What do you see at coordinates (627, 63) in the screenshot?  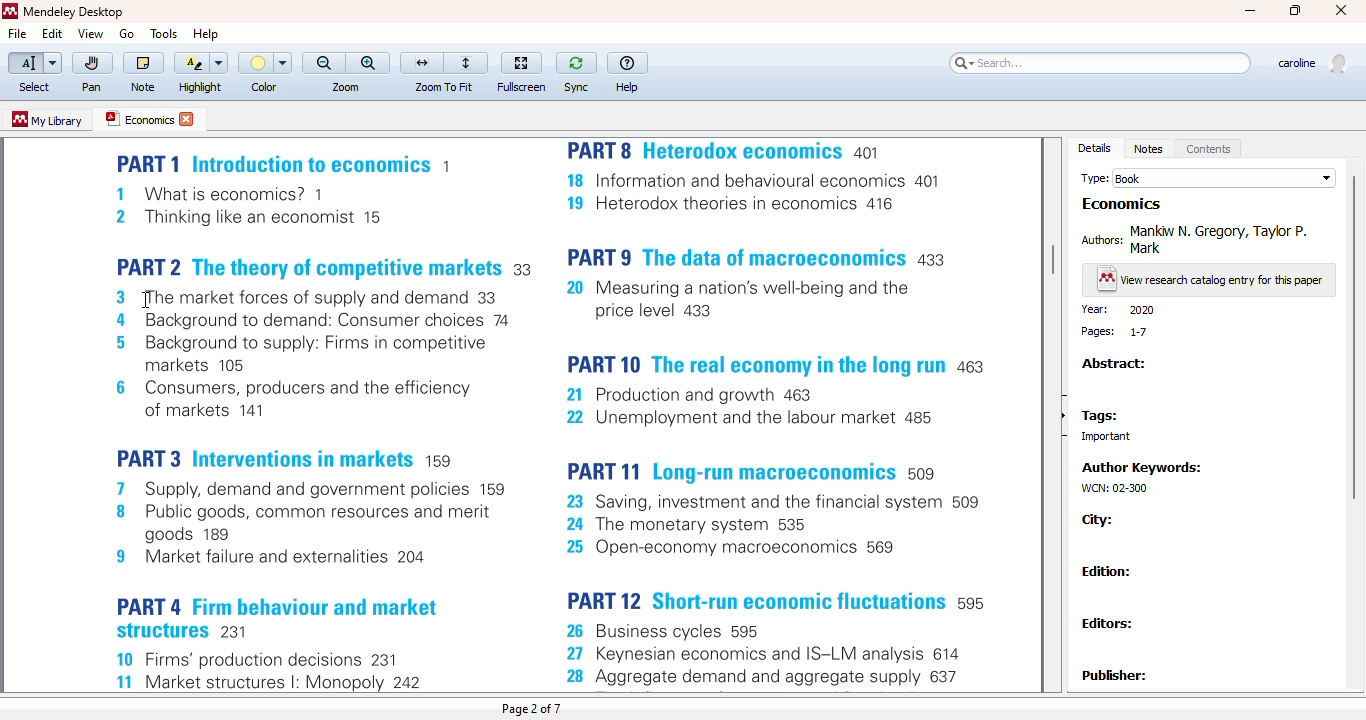 I see `help` at bounding box center [627, 63].